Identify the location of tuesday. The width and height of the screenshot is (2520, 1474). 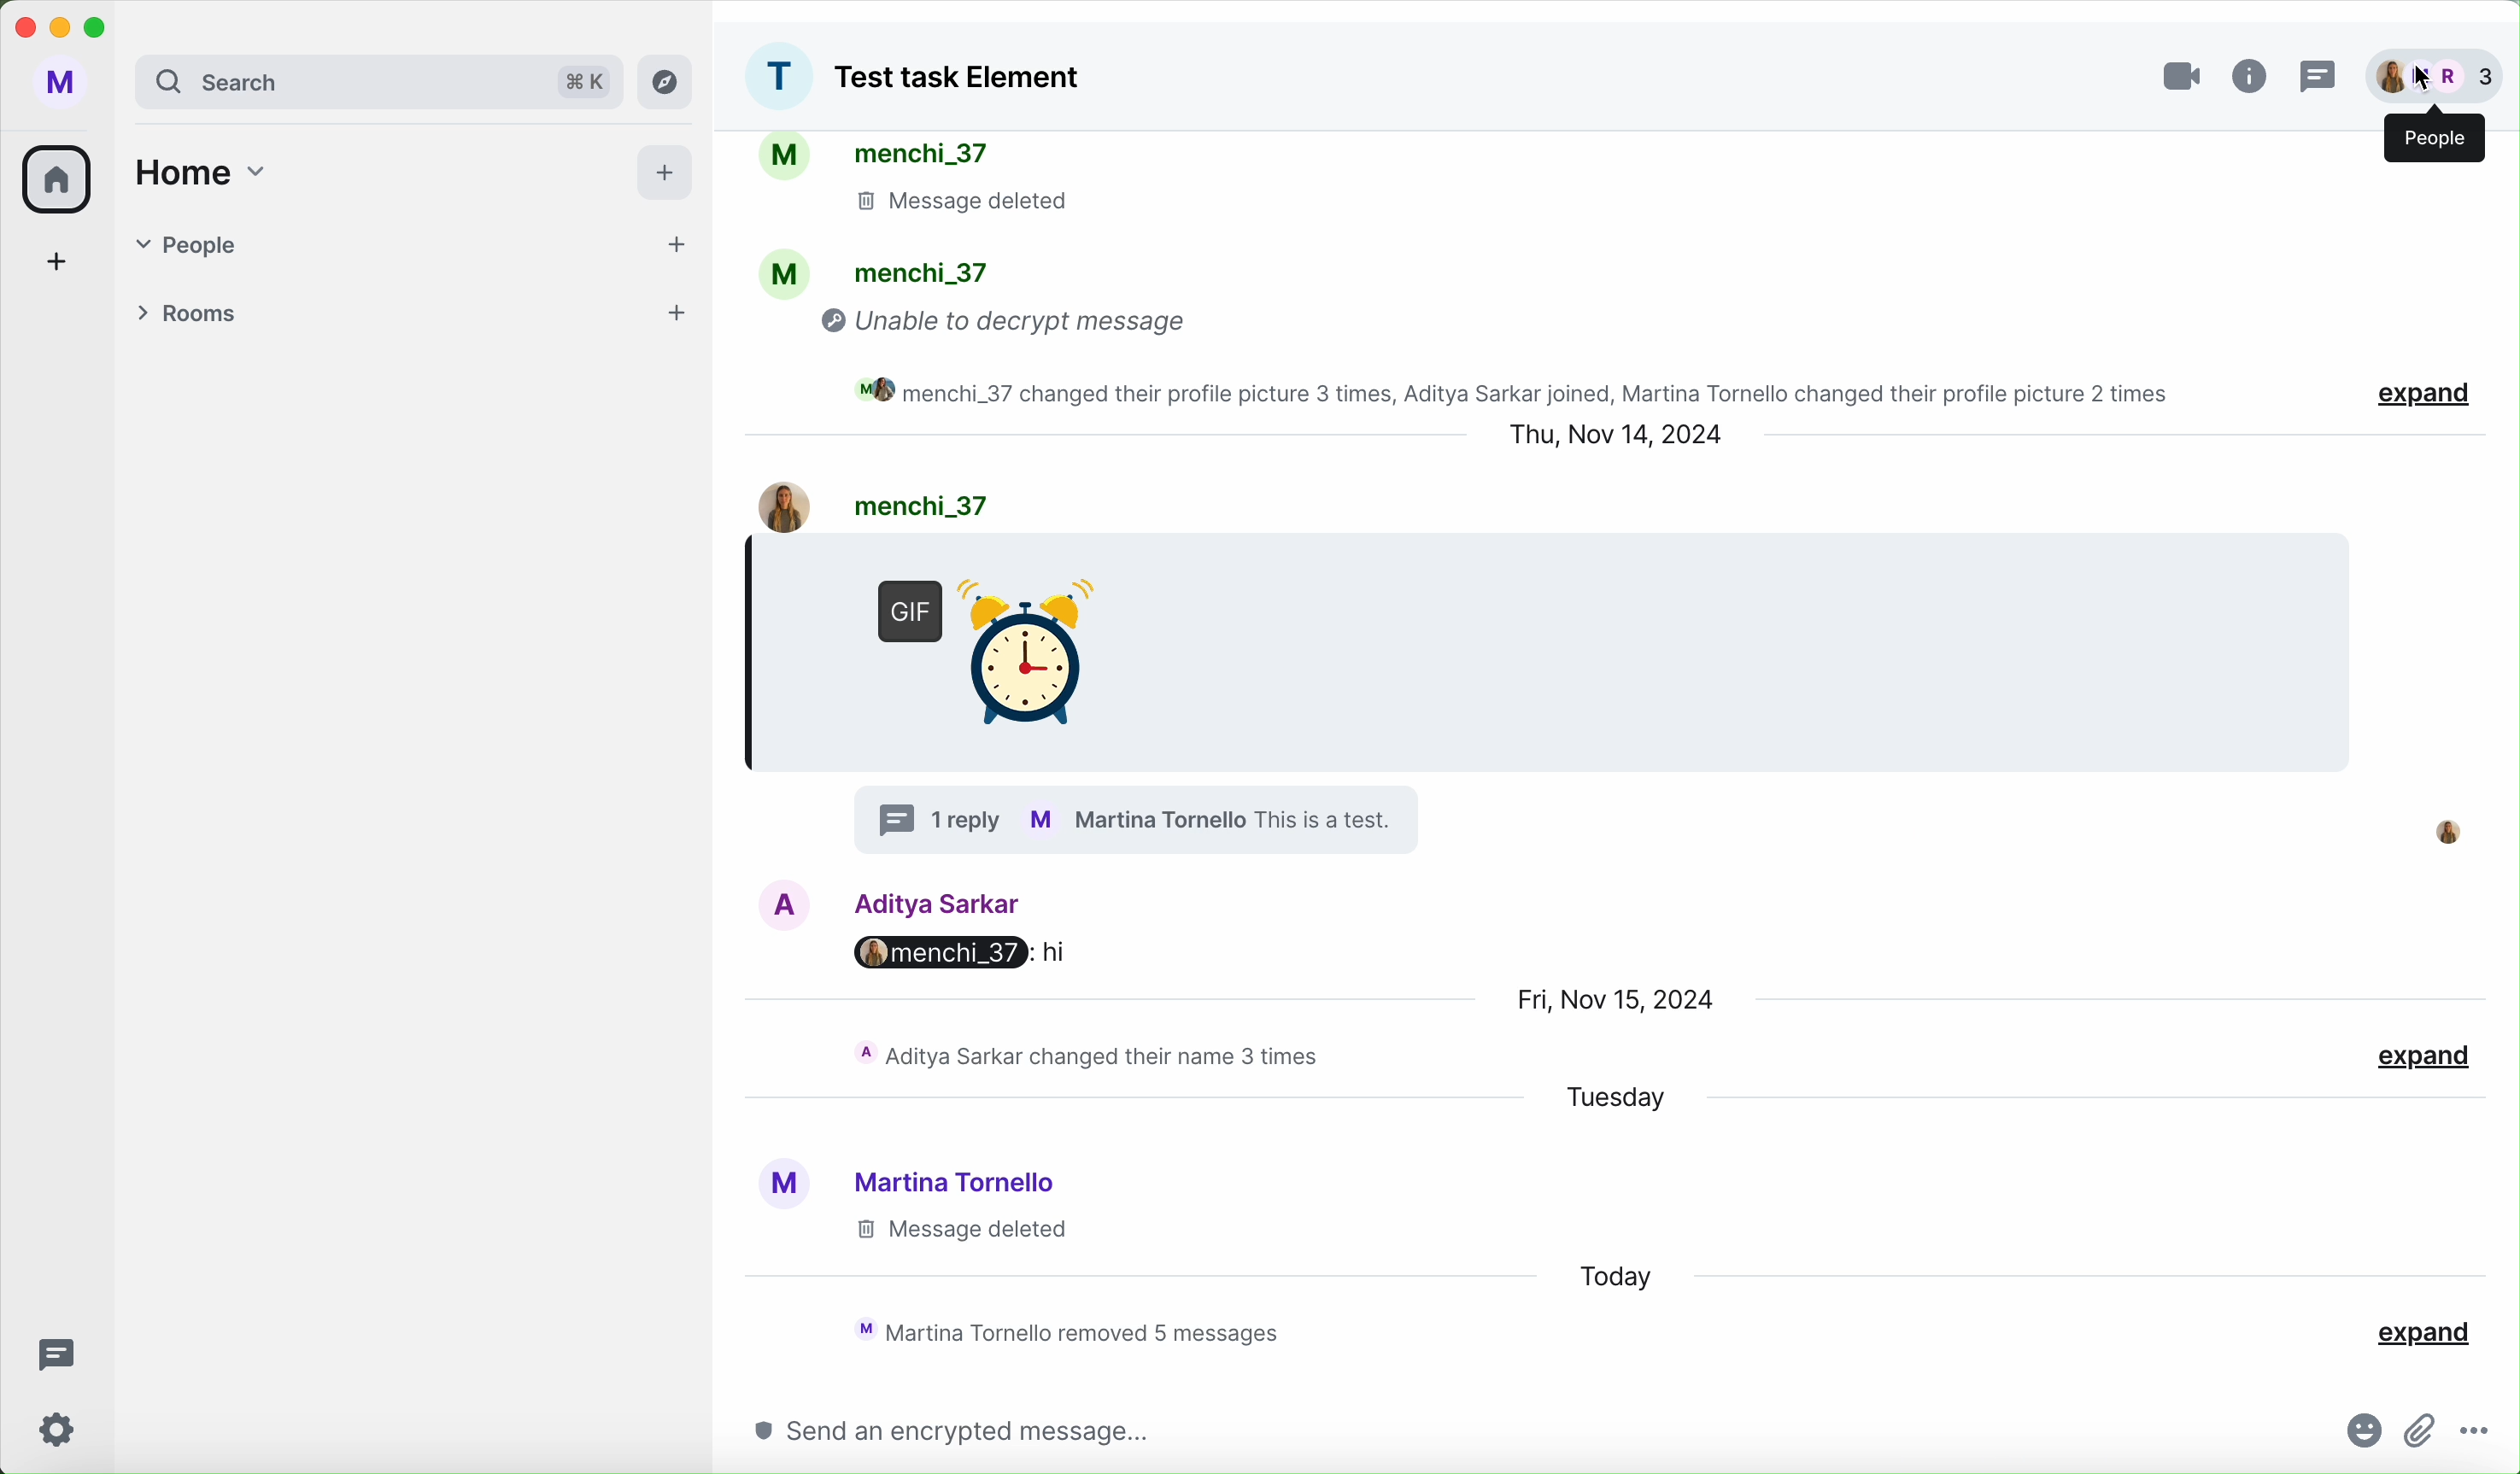
(1617, 1097).